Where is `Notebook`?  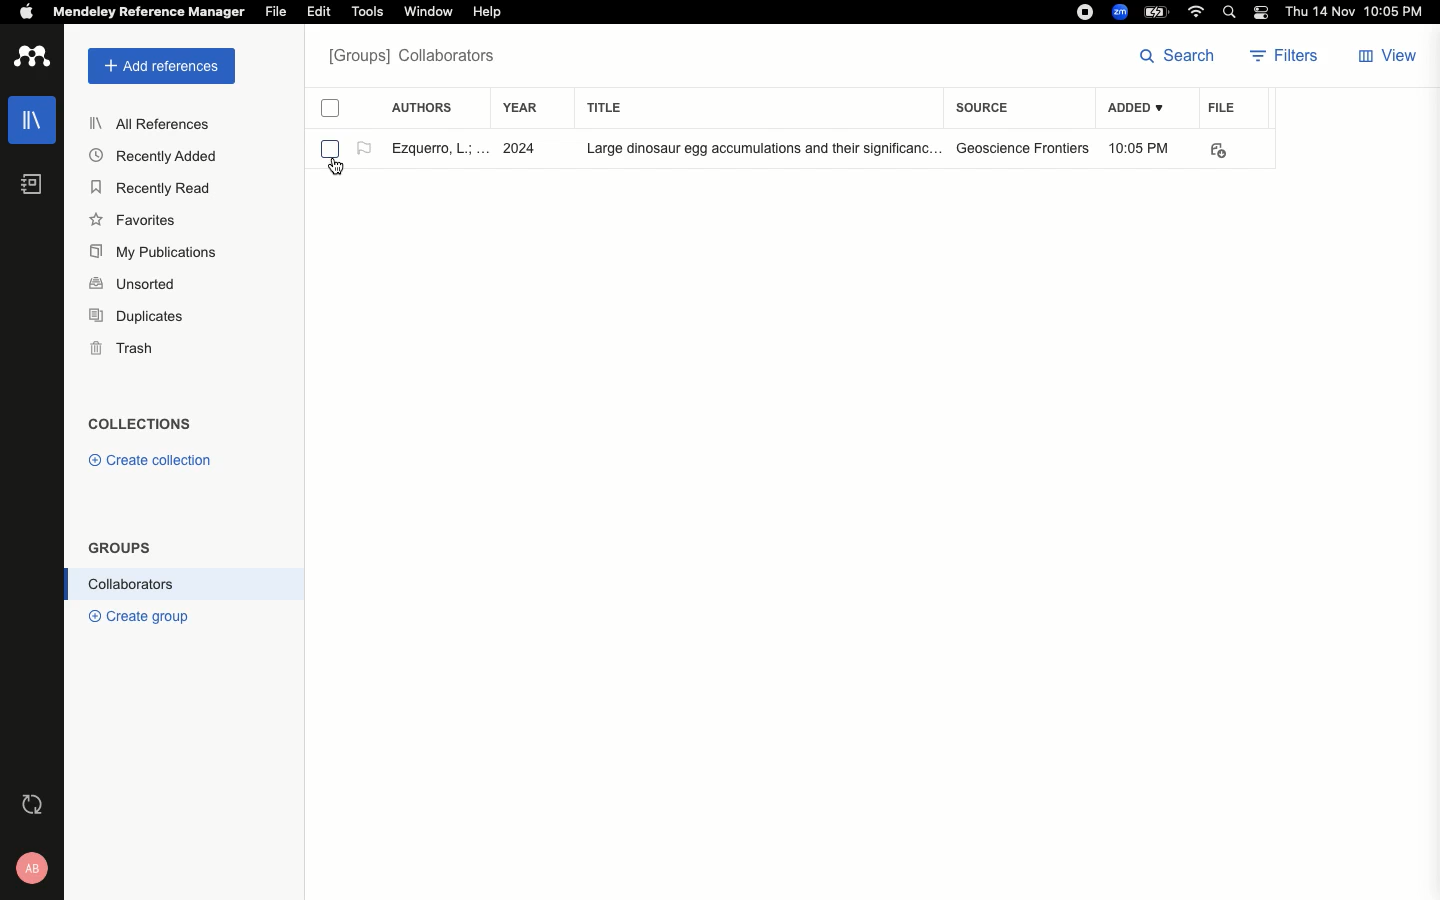
Notebook is located at coordinates (32, 185).